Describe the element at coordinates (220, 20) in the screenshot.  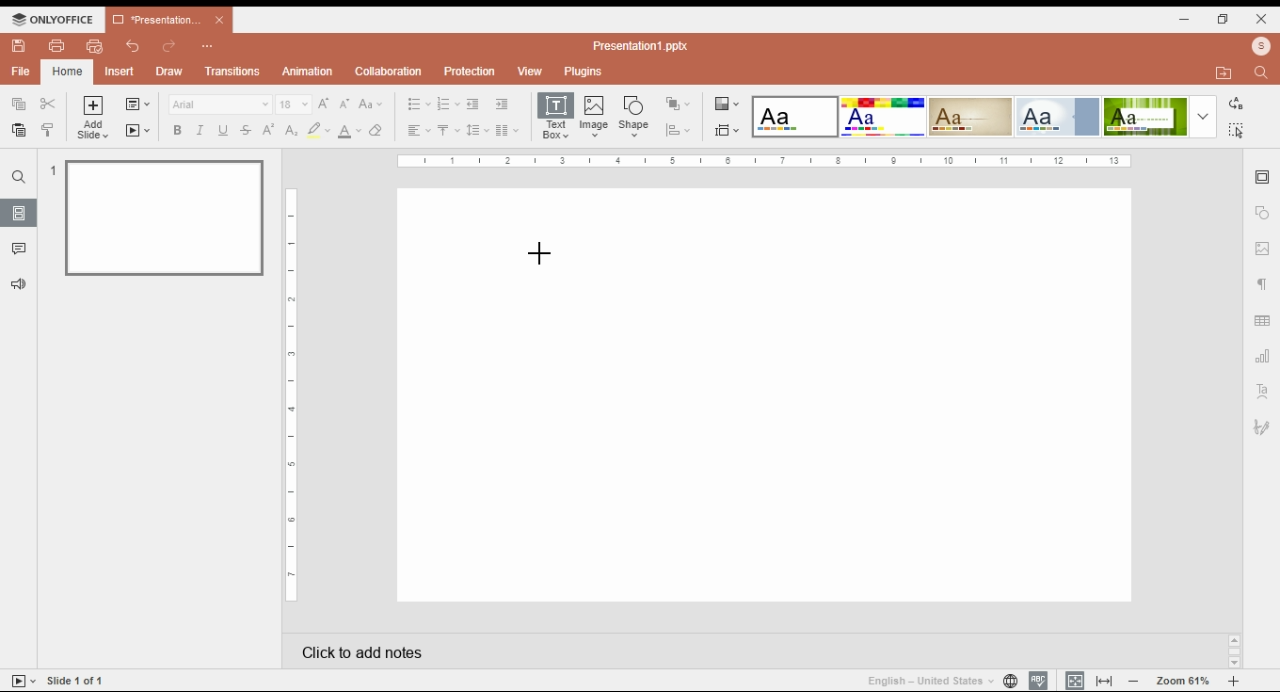
I see `close` at that location.